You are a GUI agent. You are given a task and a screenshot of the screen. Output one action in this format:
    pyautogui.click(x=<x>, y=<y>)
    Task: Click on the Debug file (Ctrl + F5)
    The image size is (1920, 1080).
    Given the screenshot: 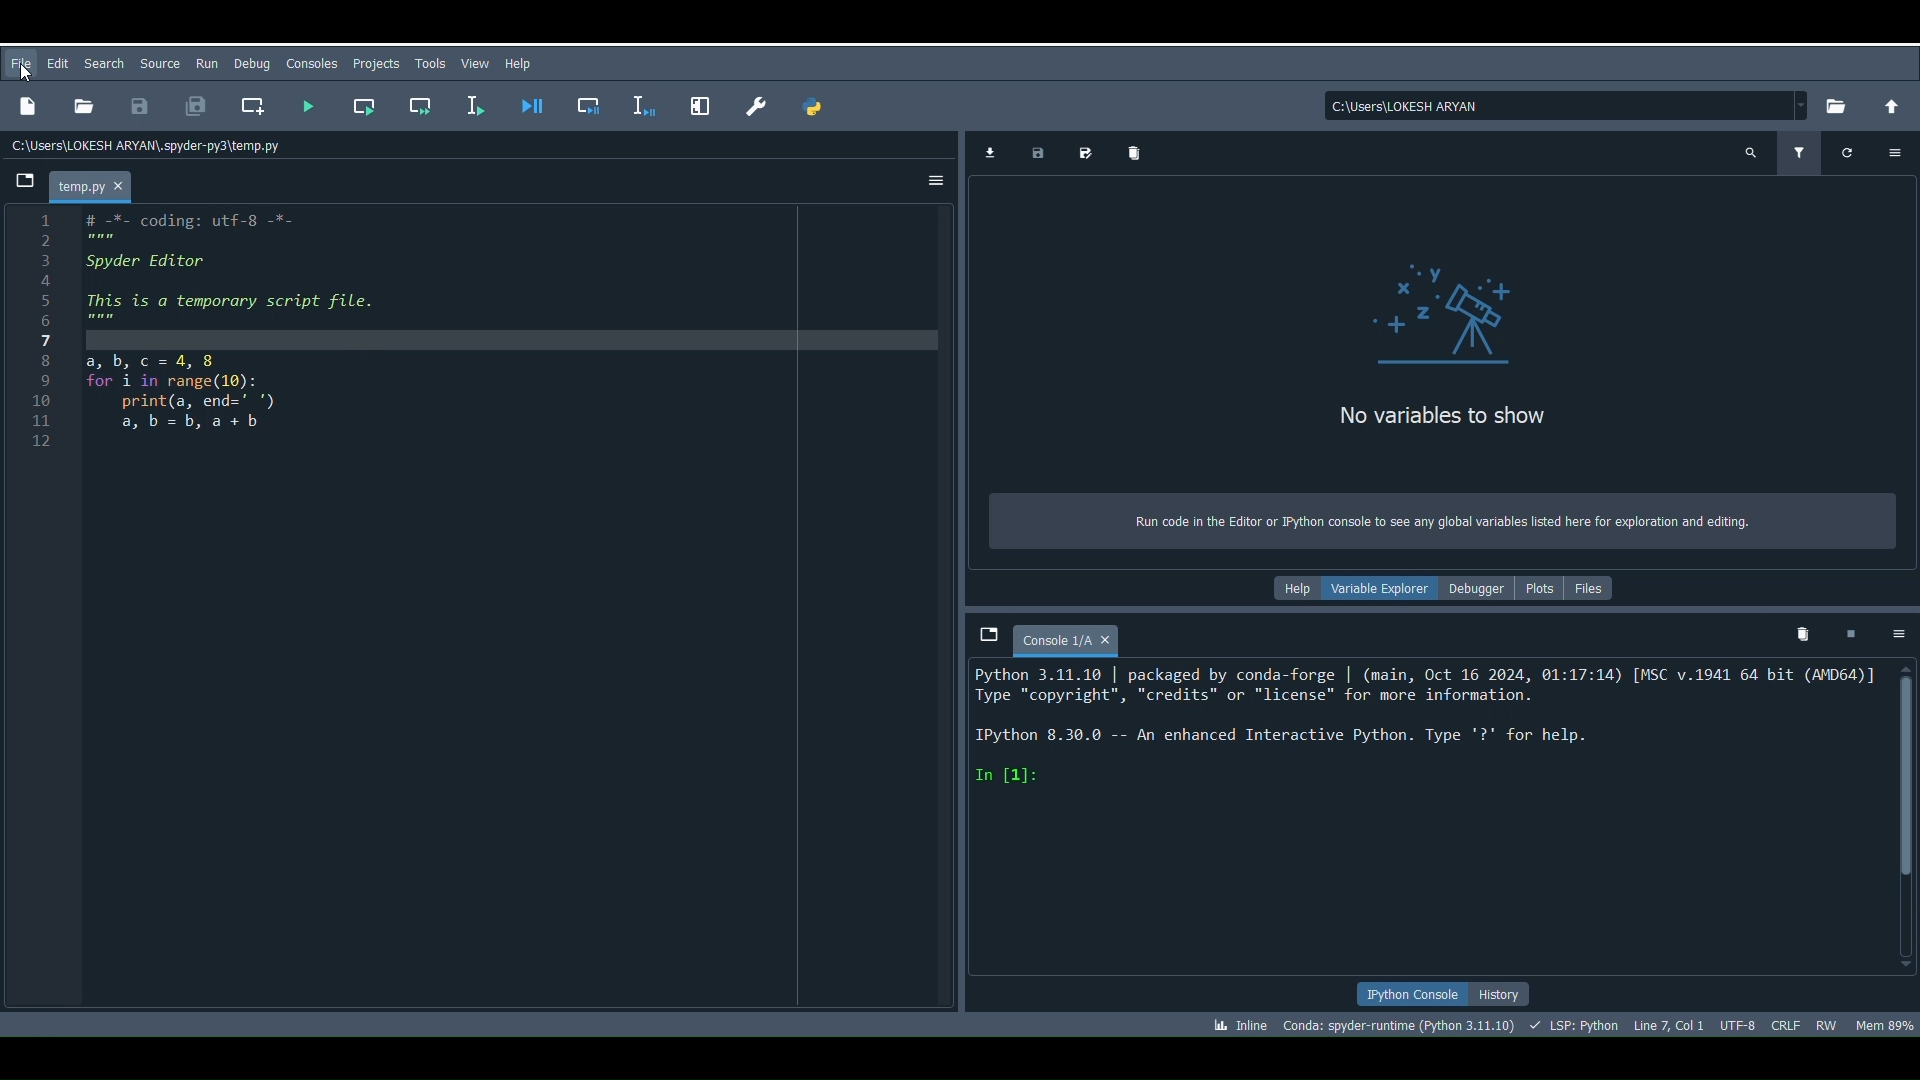 What is the action you would take?
    pyautogui.click(x=533, y=98)
    